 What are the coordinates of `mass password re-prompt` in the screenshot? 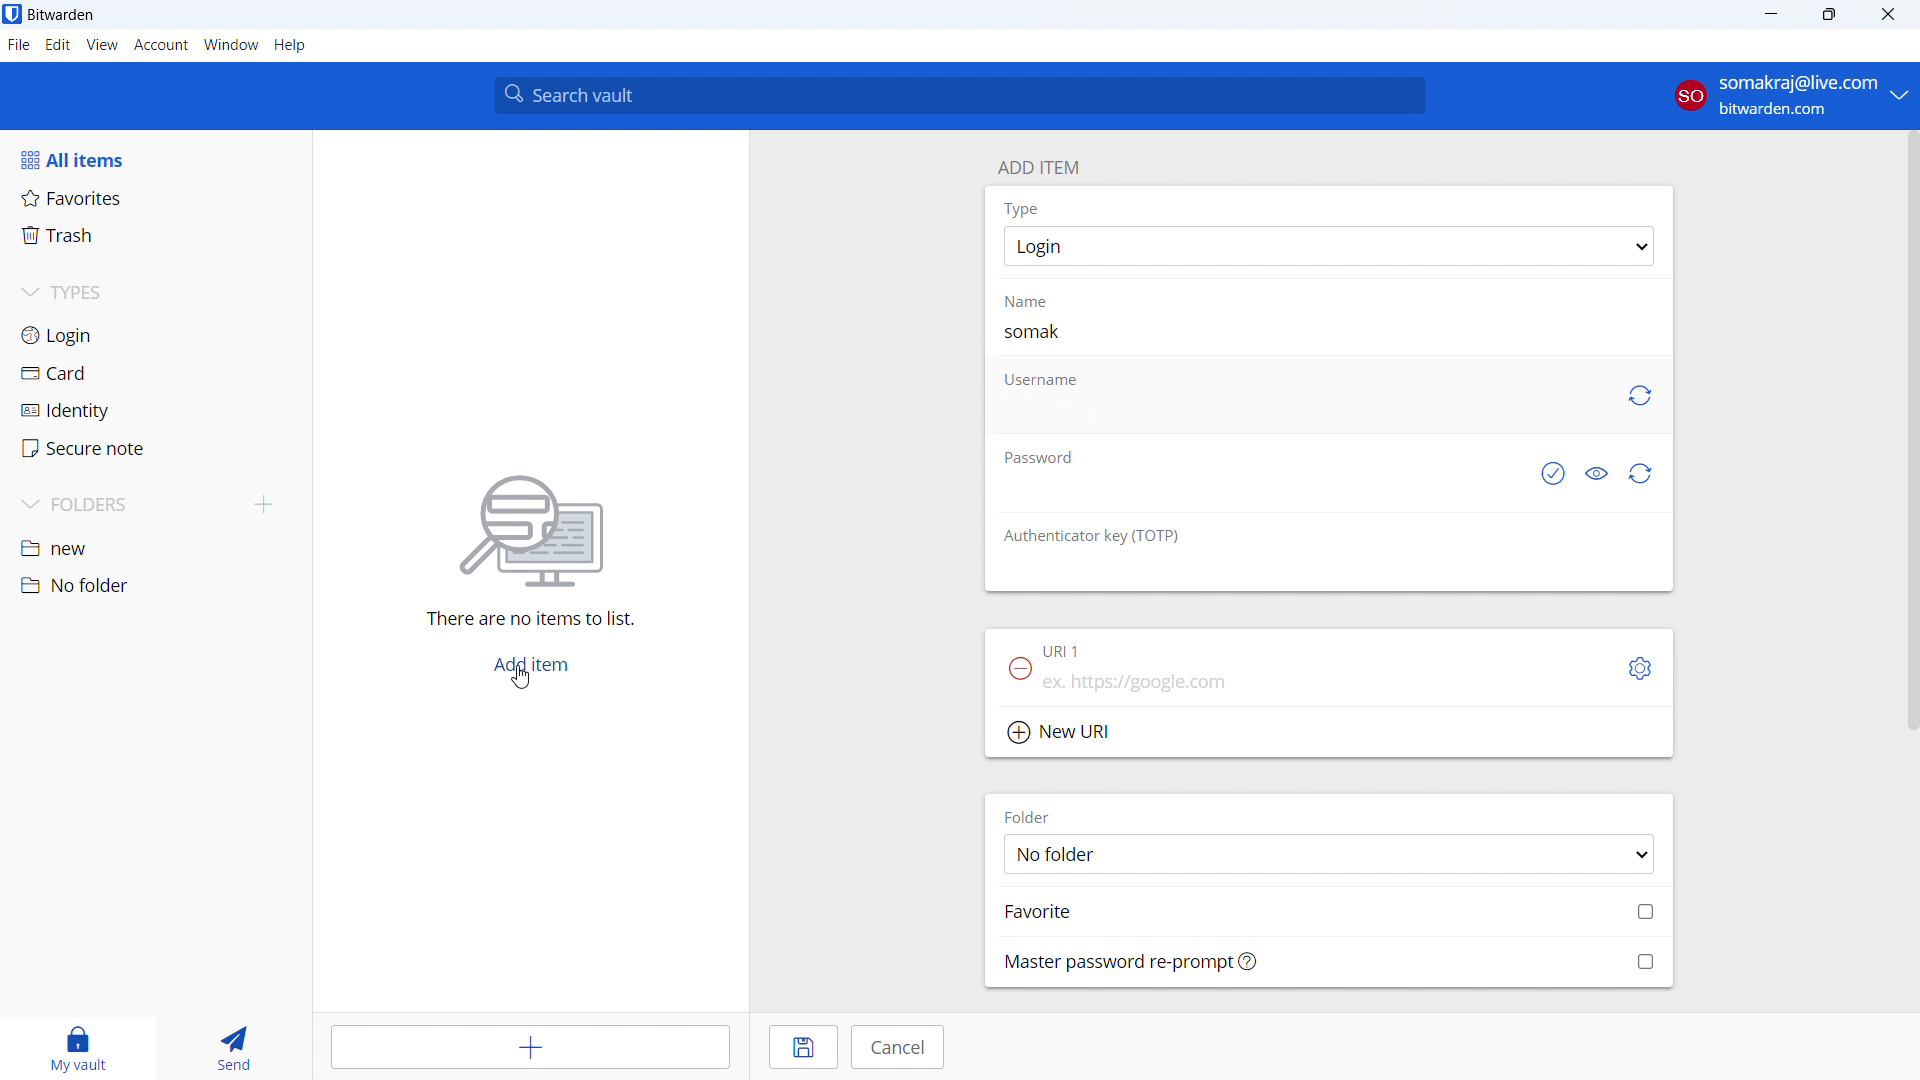 It's located at (1330, 961).